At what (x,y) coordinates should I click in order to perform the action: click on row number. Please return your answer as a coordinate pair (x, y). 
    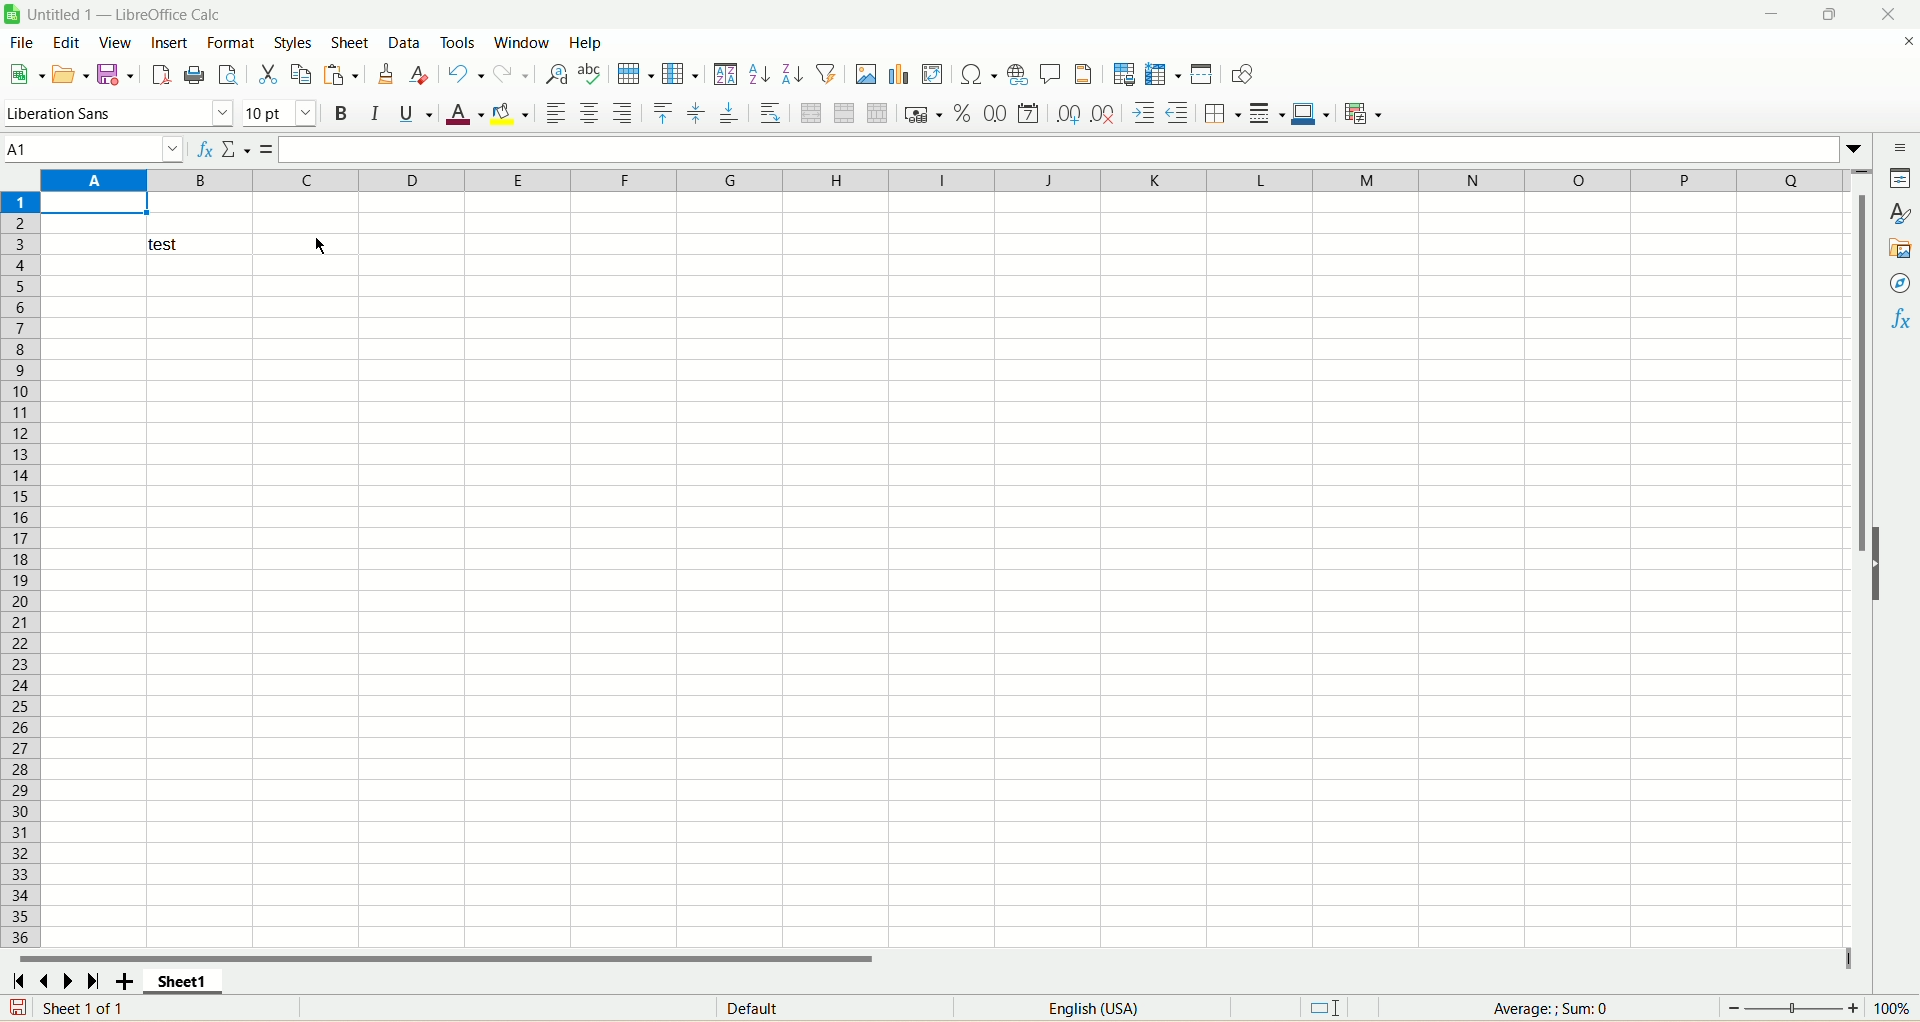
    Looking at the image, I should click on (20, 568).